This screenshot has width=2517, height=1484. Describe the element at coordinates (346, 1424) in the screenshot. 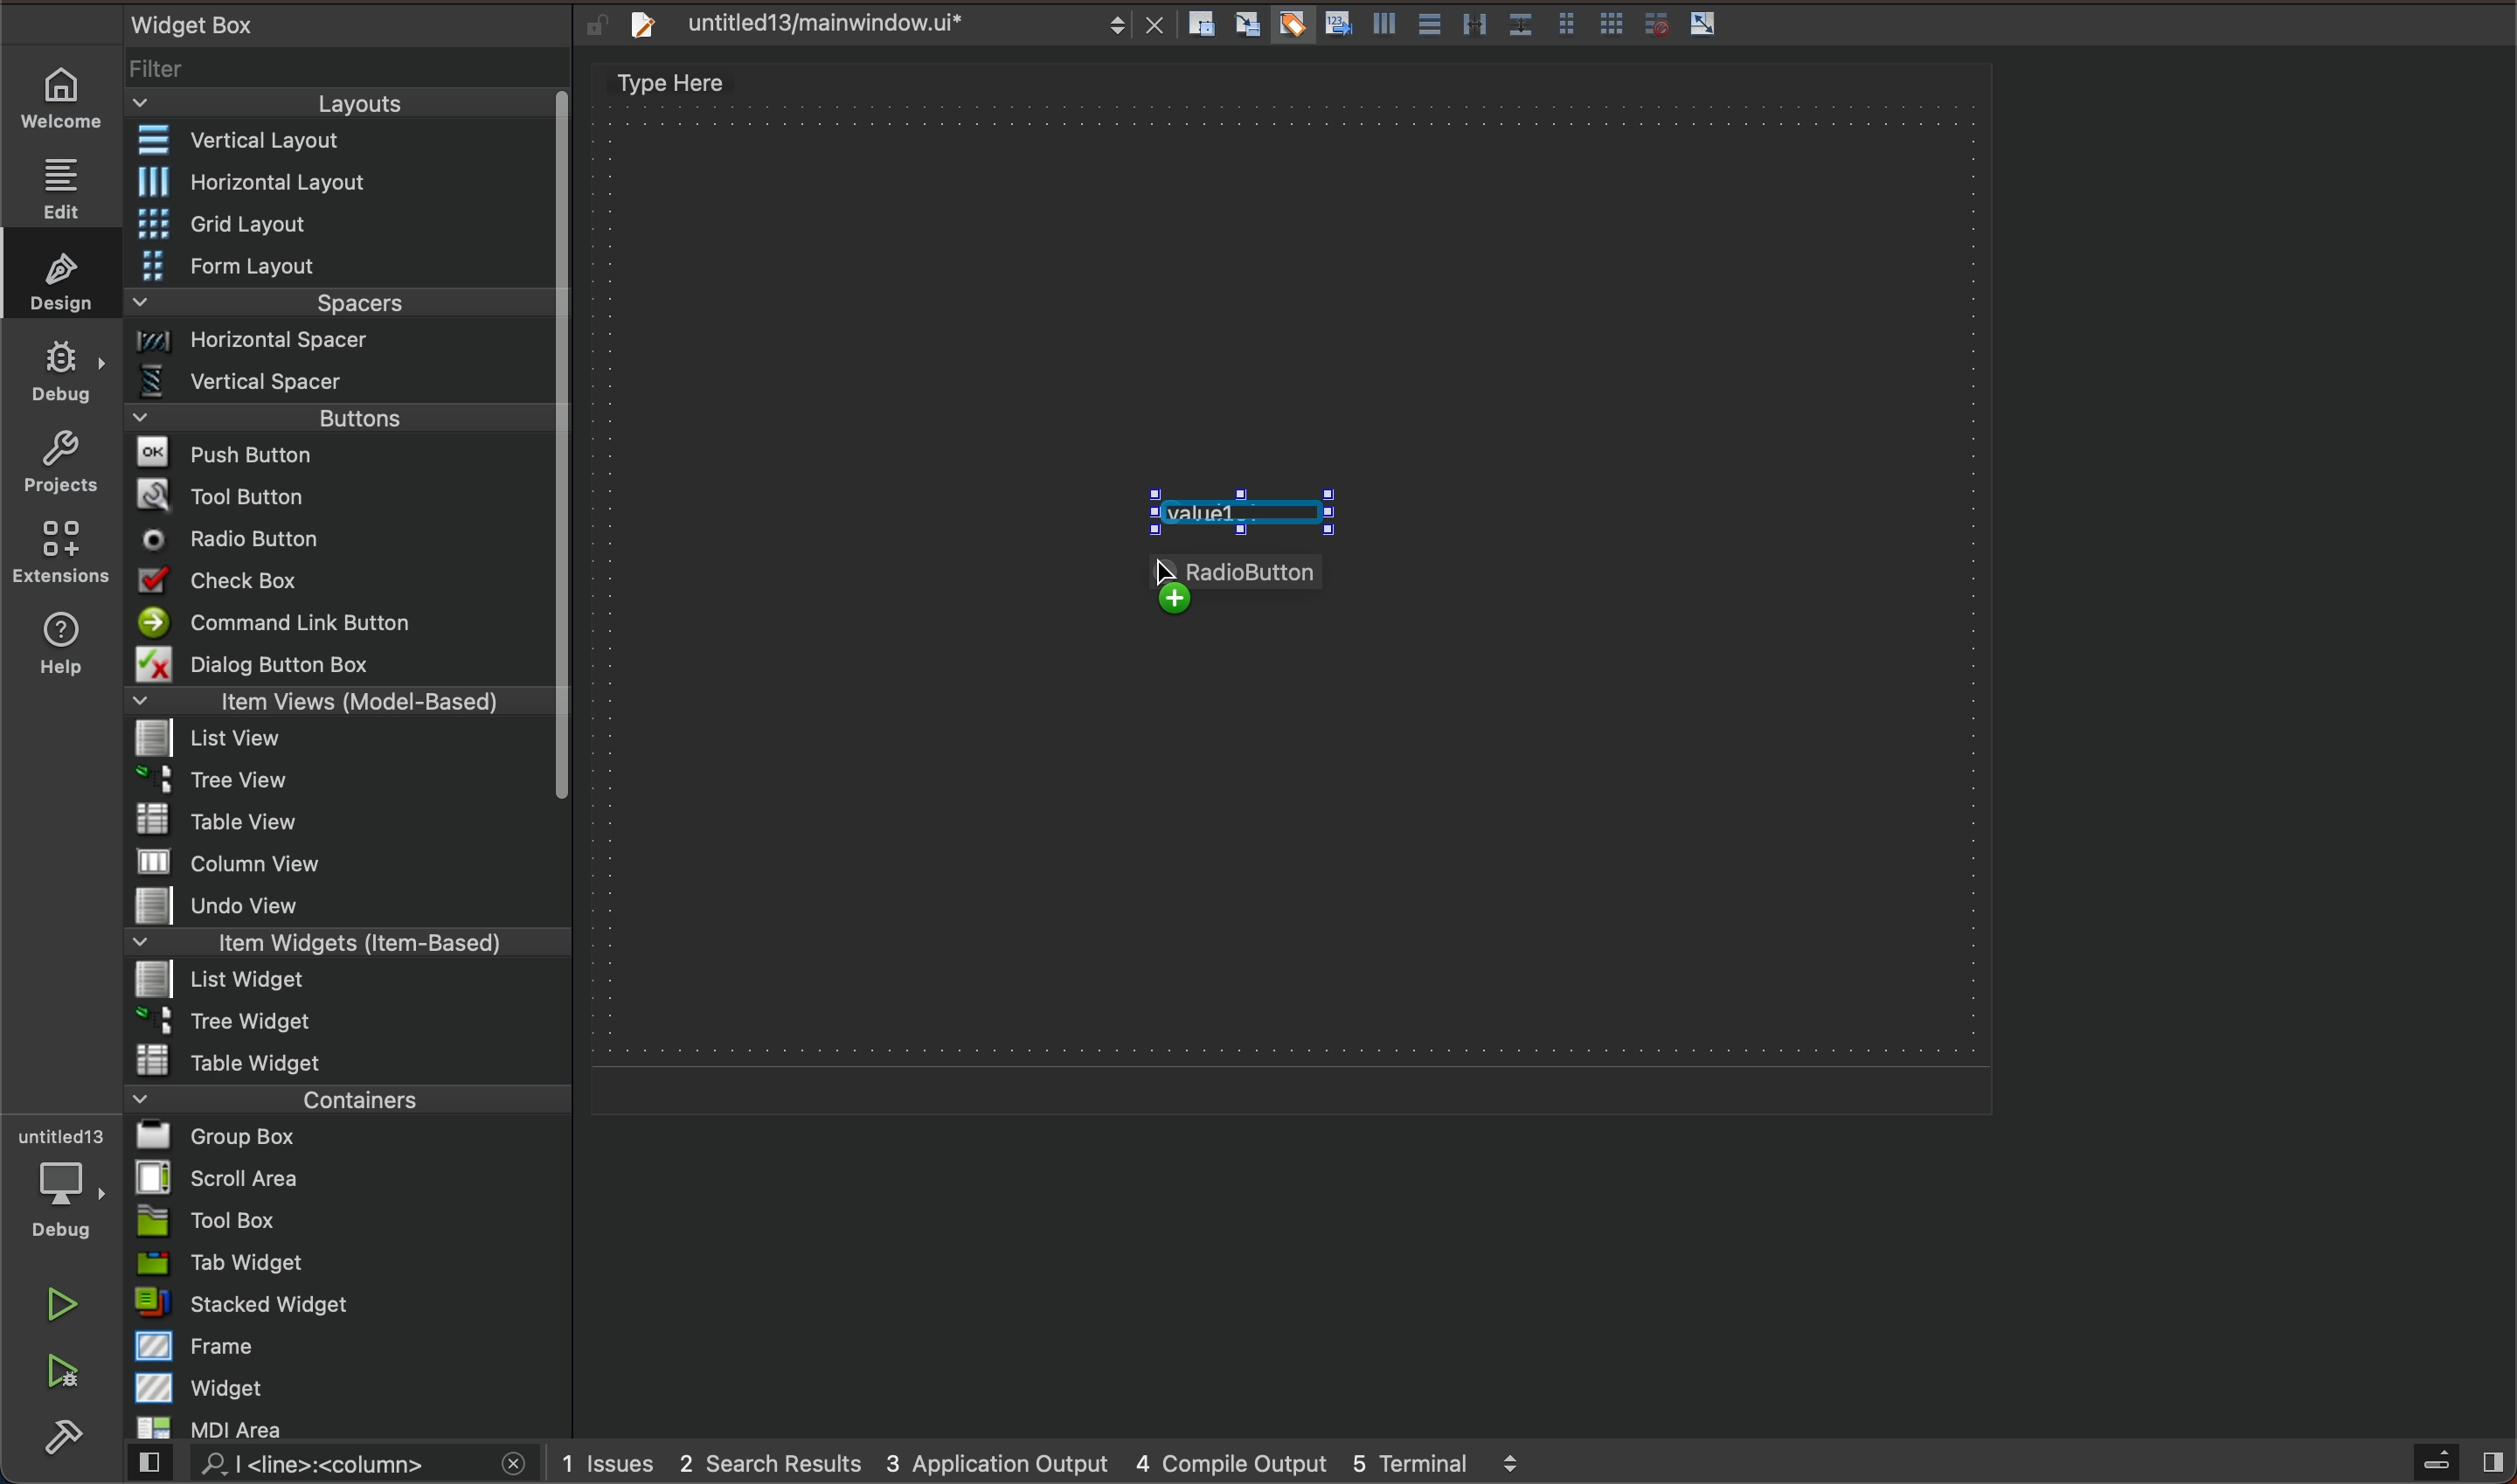

I see `mdi area` at that location.